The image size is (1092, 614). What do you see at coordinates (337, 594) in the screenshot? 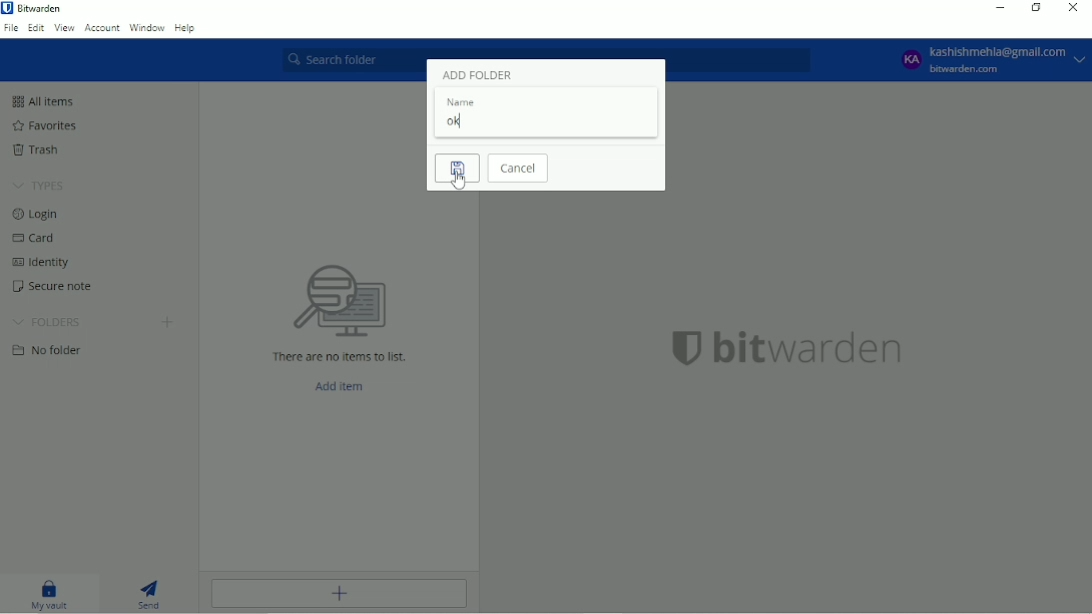
I see `Add item` at bounding box center [337, 594].